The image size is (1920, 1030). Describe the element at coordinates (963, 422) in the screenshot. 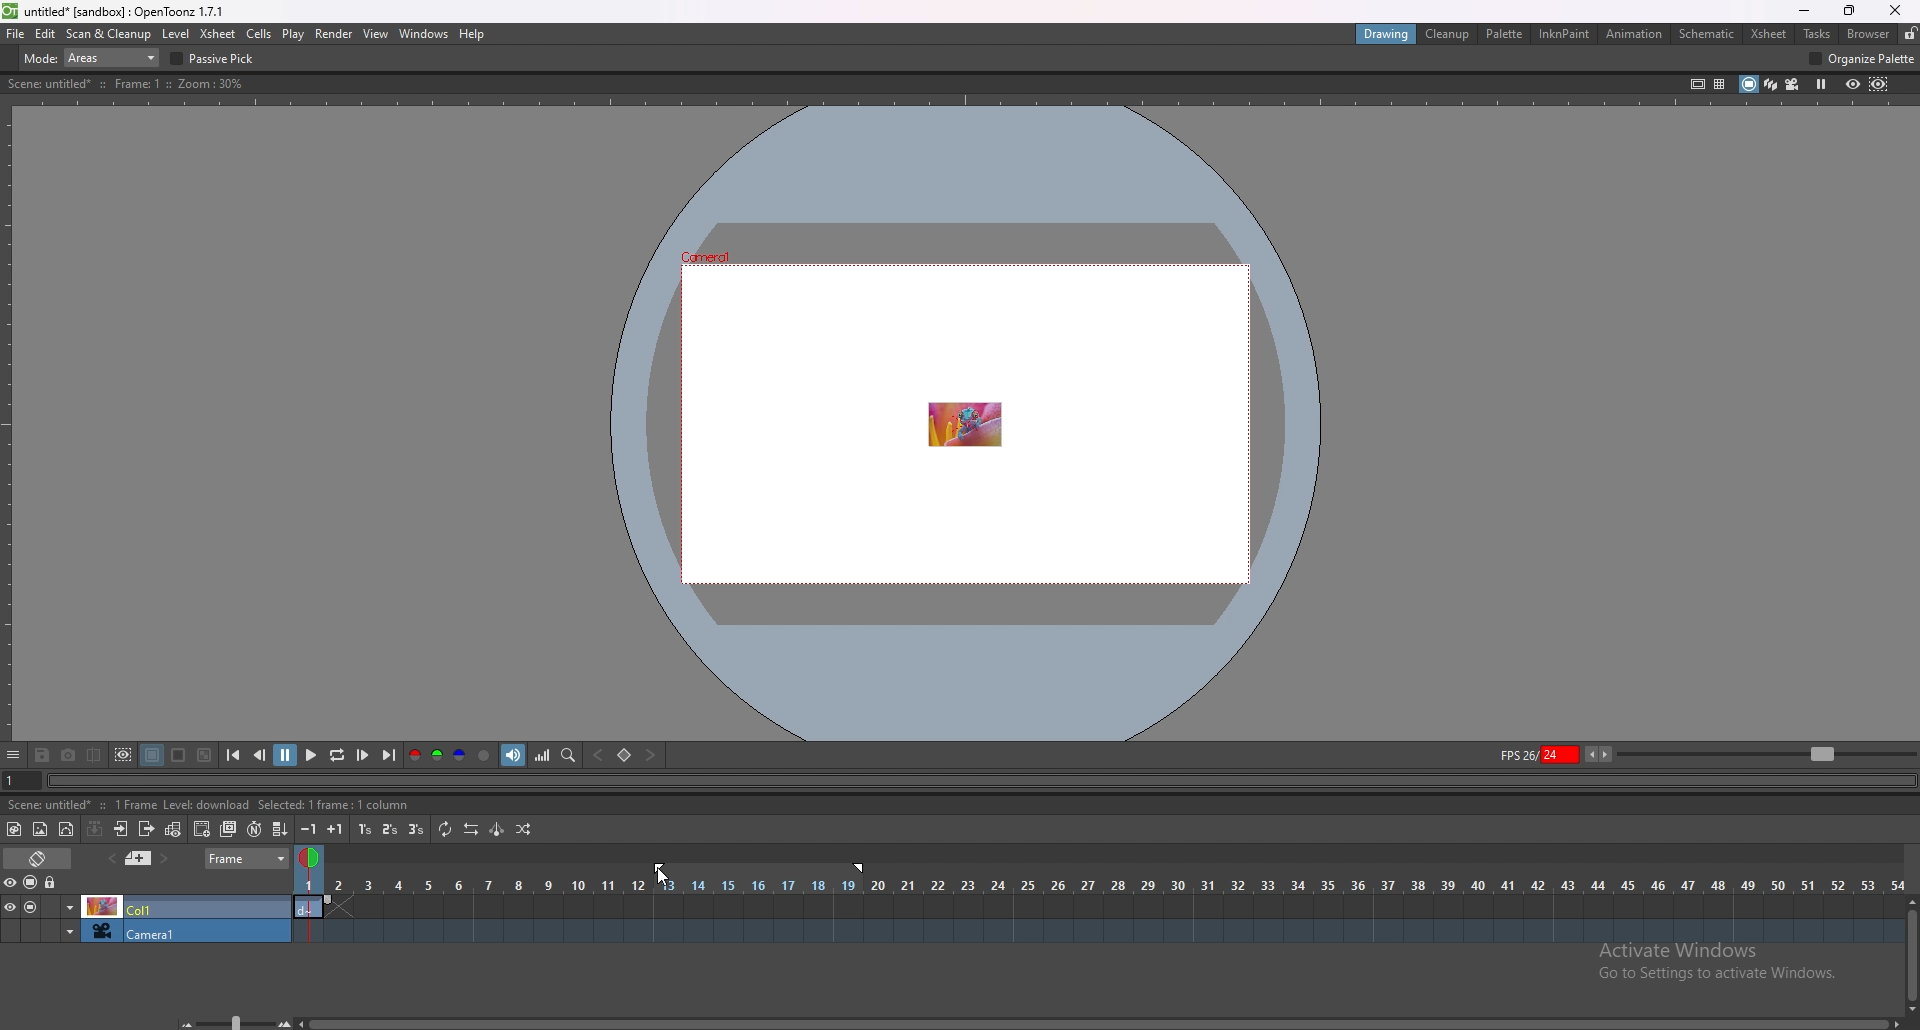

I see `animation area` at that location.